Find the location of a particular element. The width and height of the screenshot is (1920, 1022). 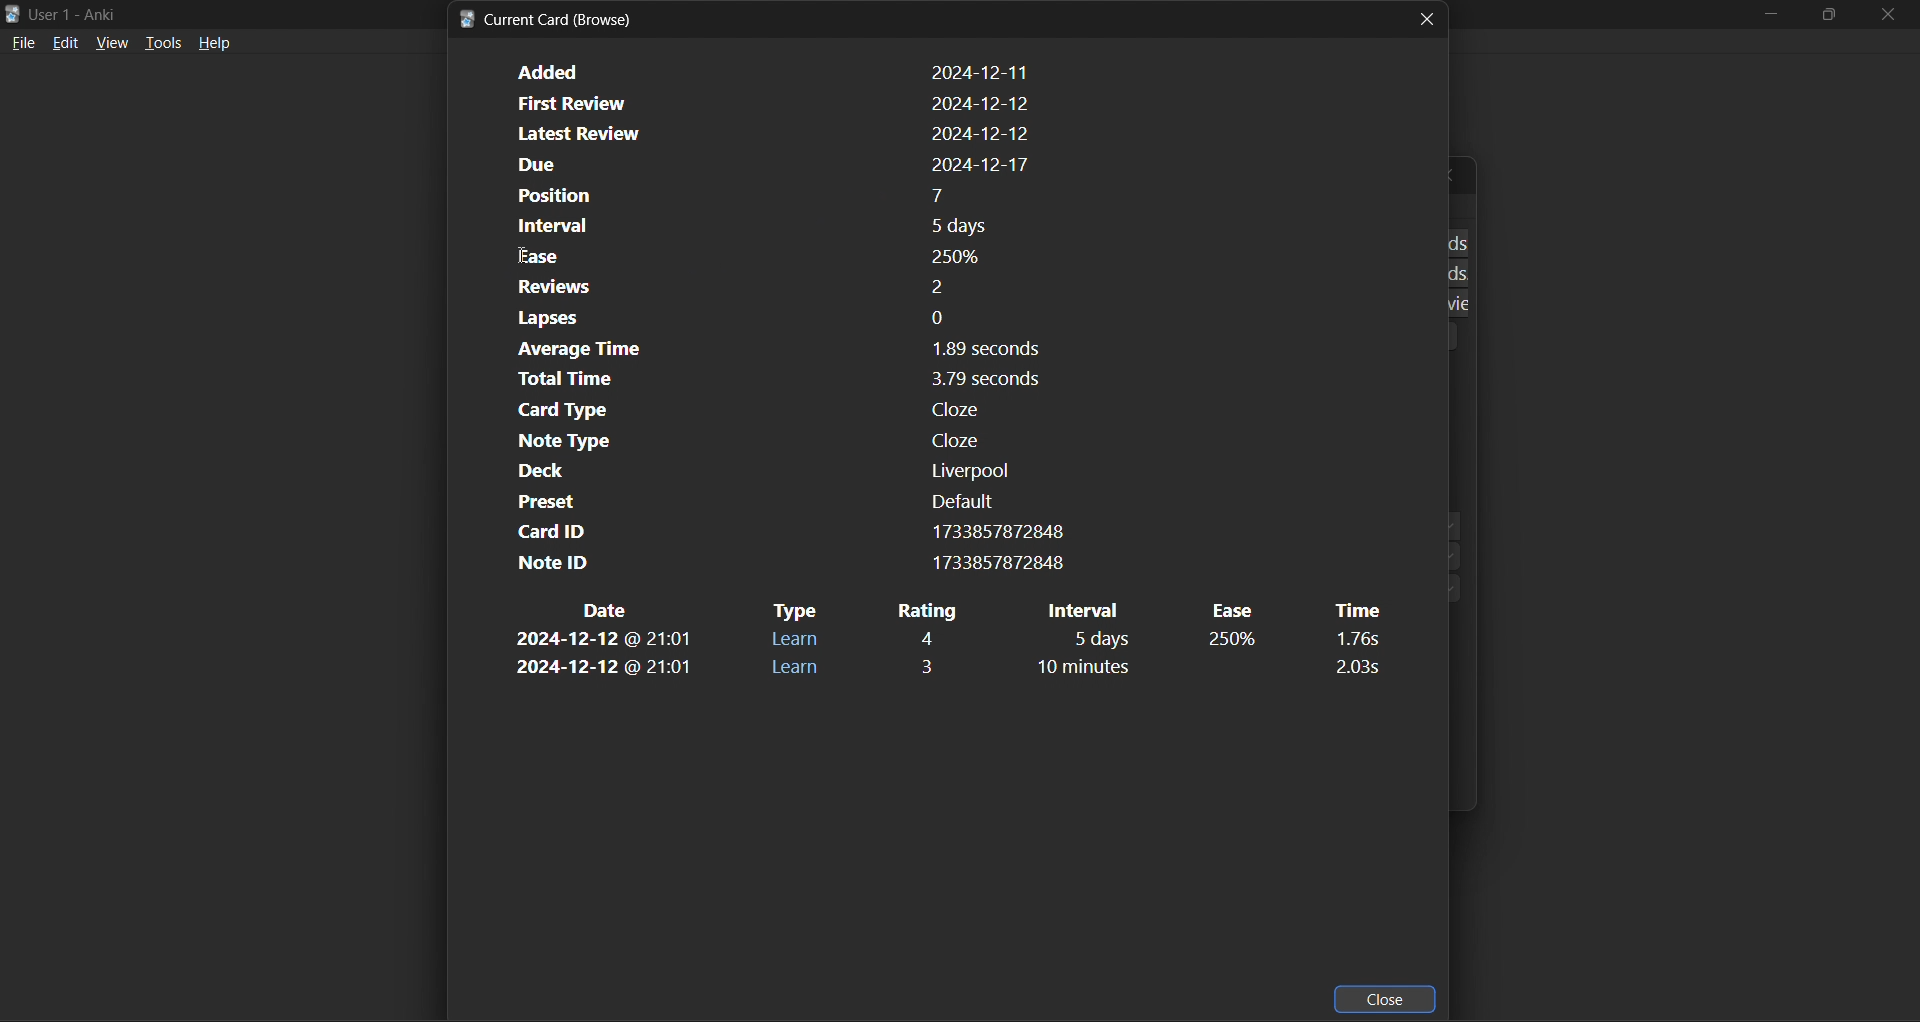

close is located at coordinates (1427, 18).